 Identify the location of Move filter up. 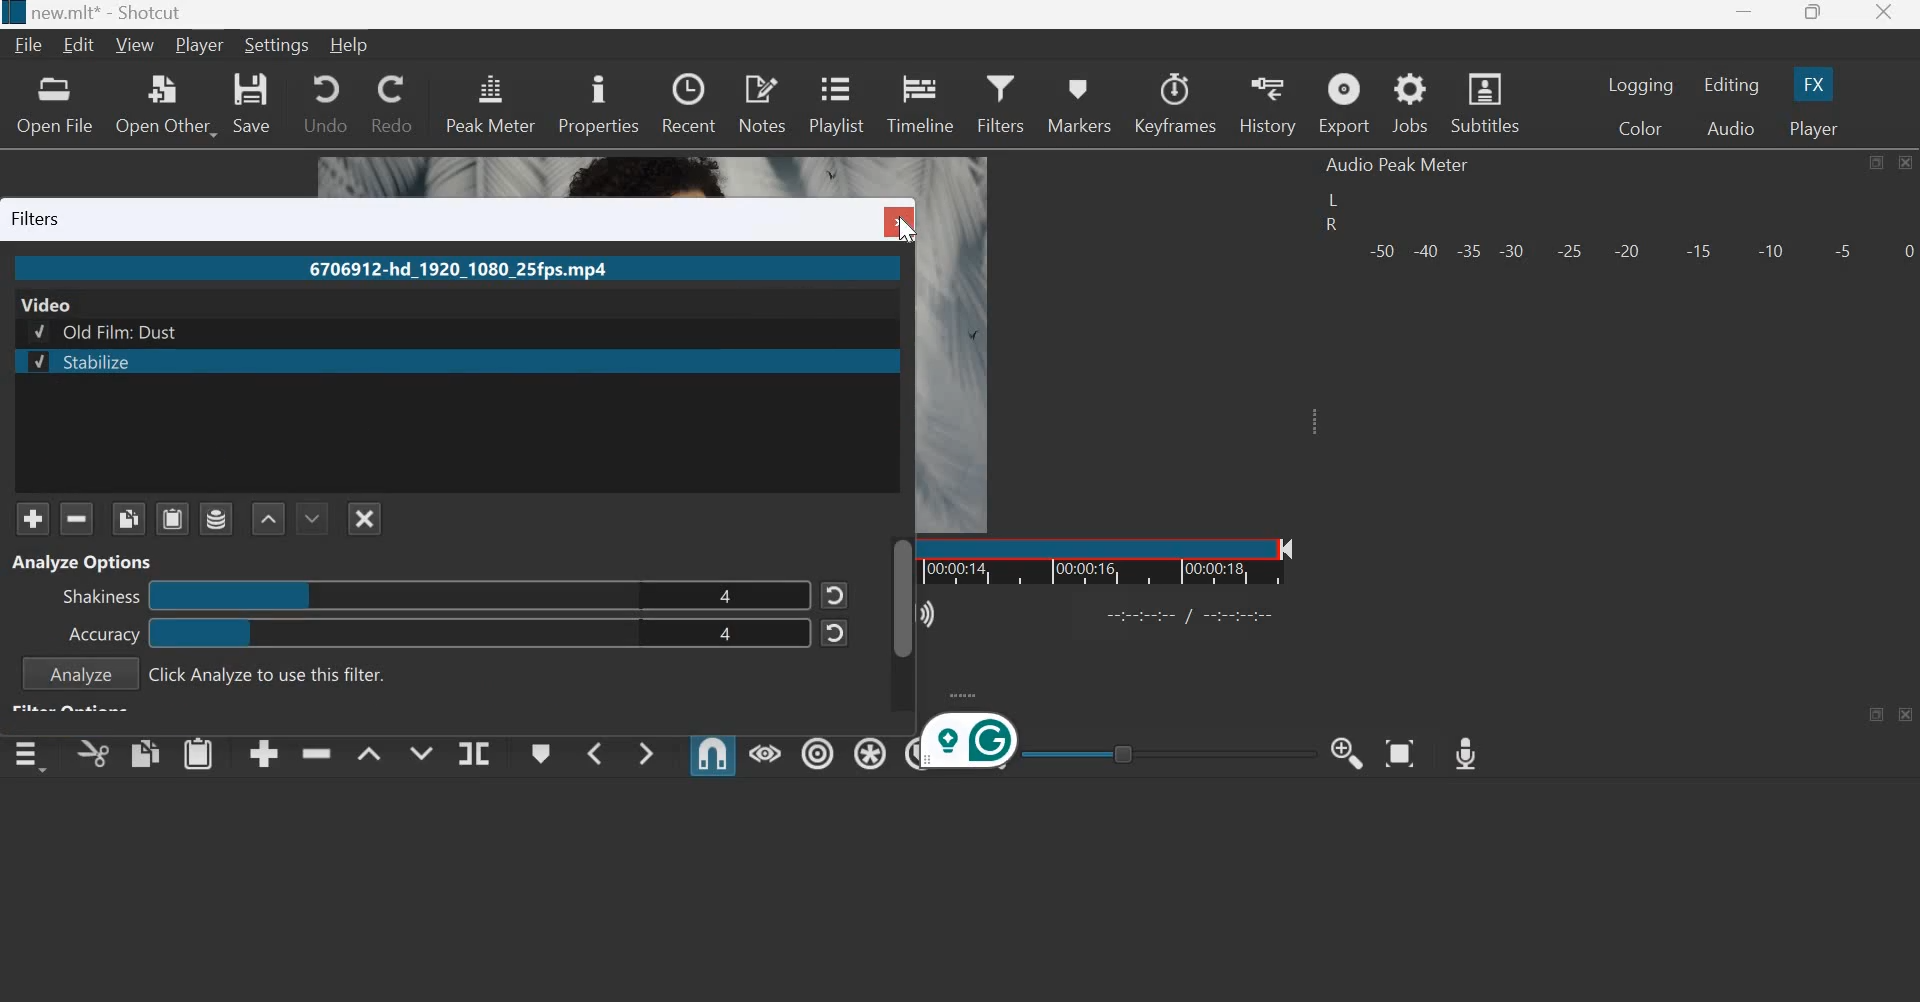
(270, 519).